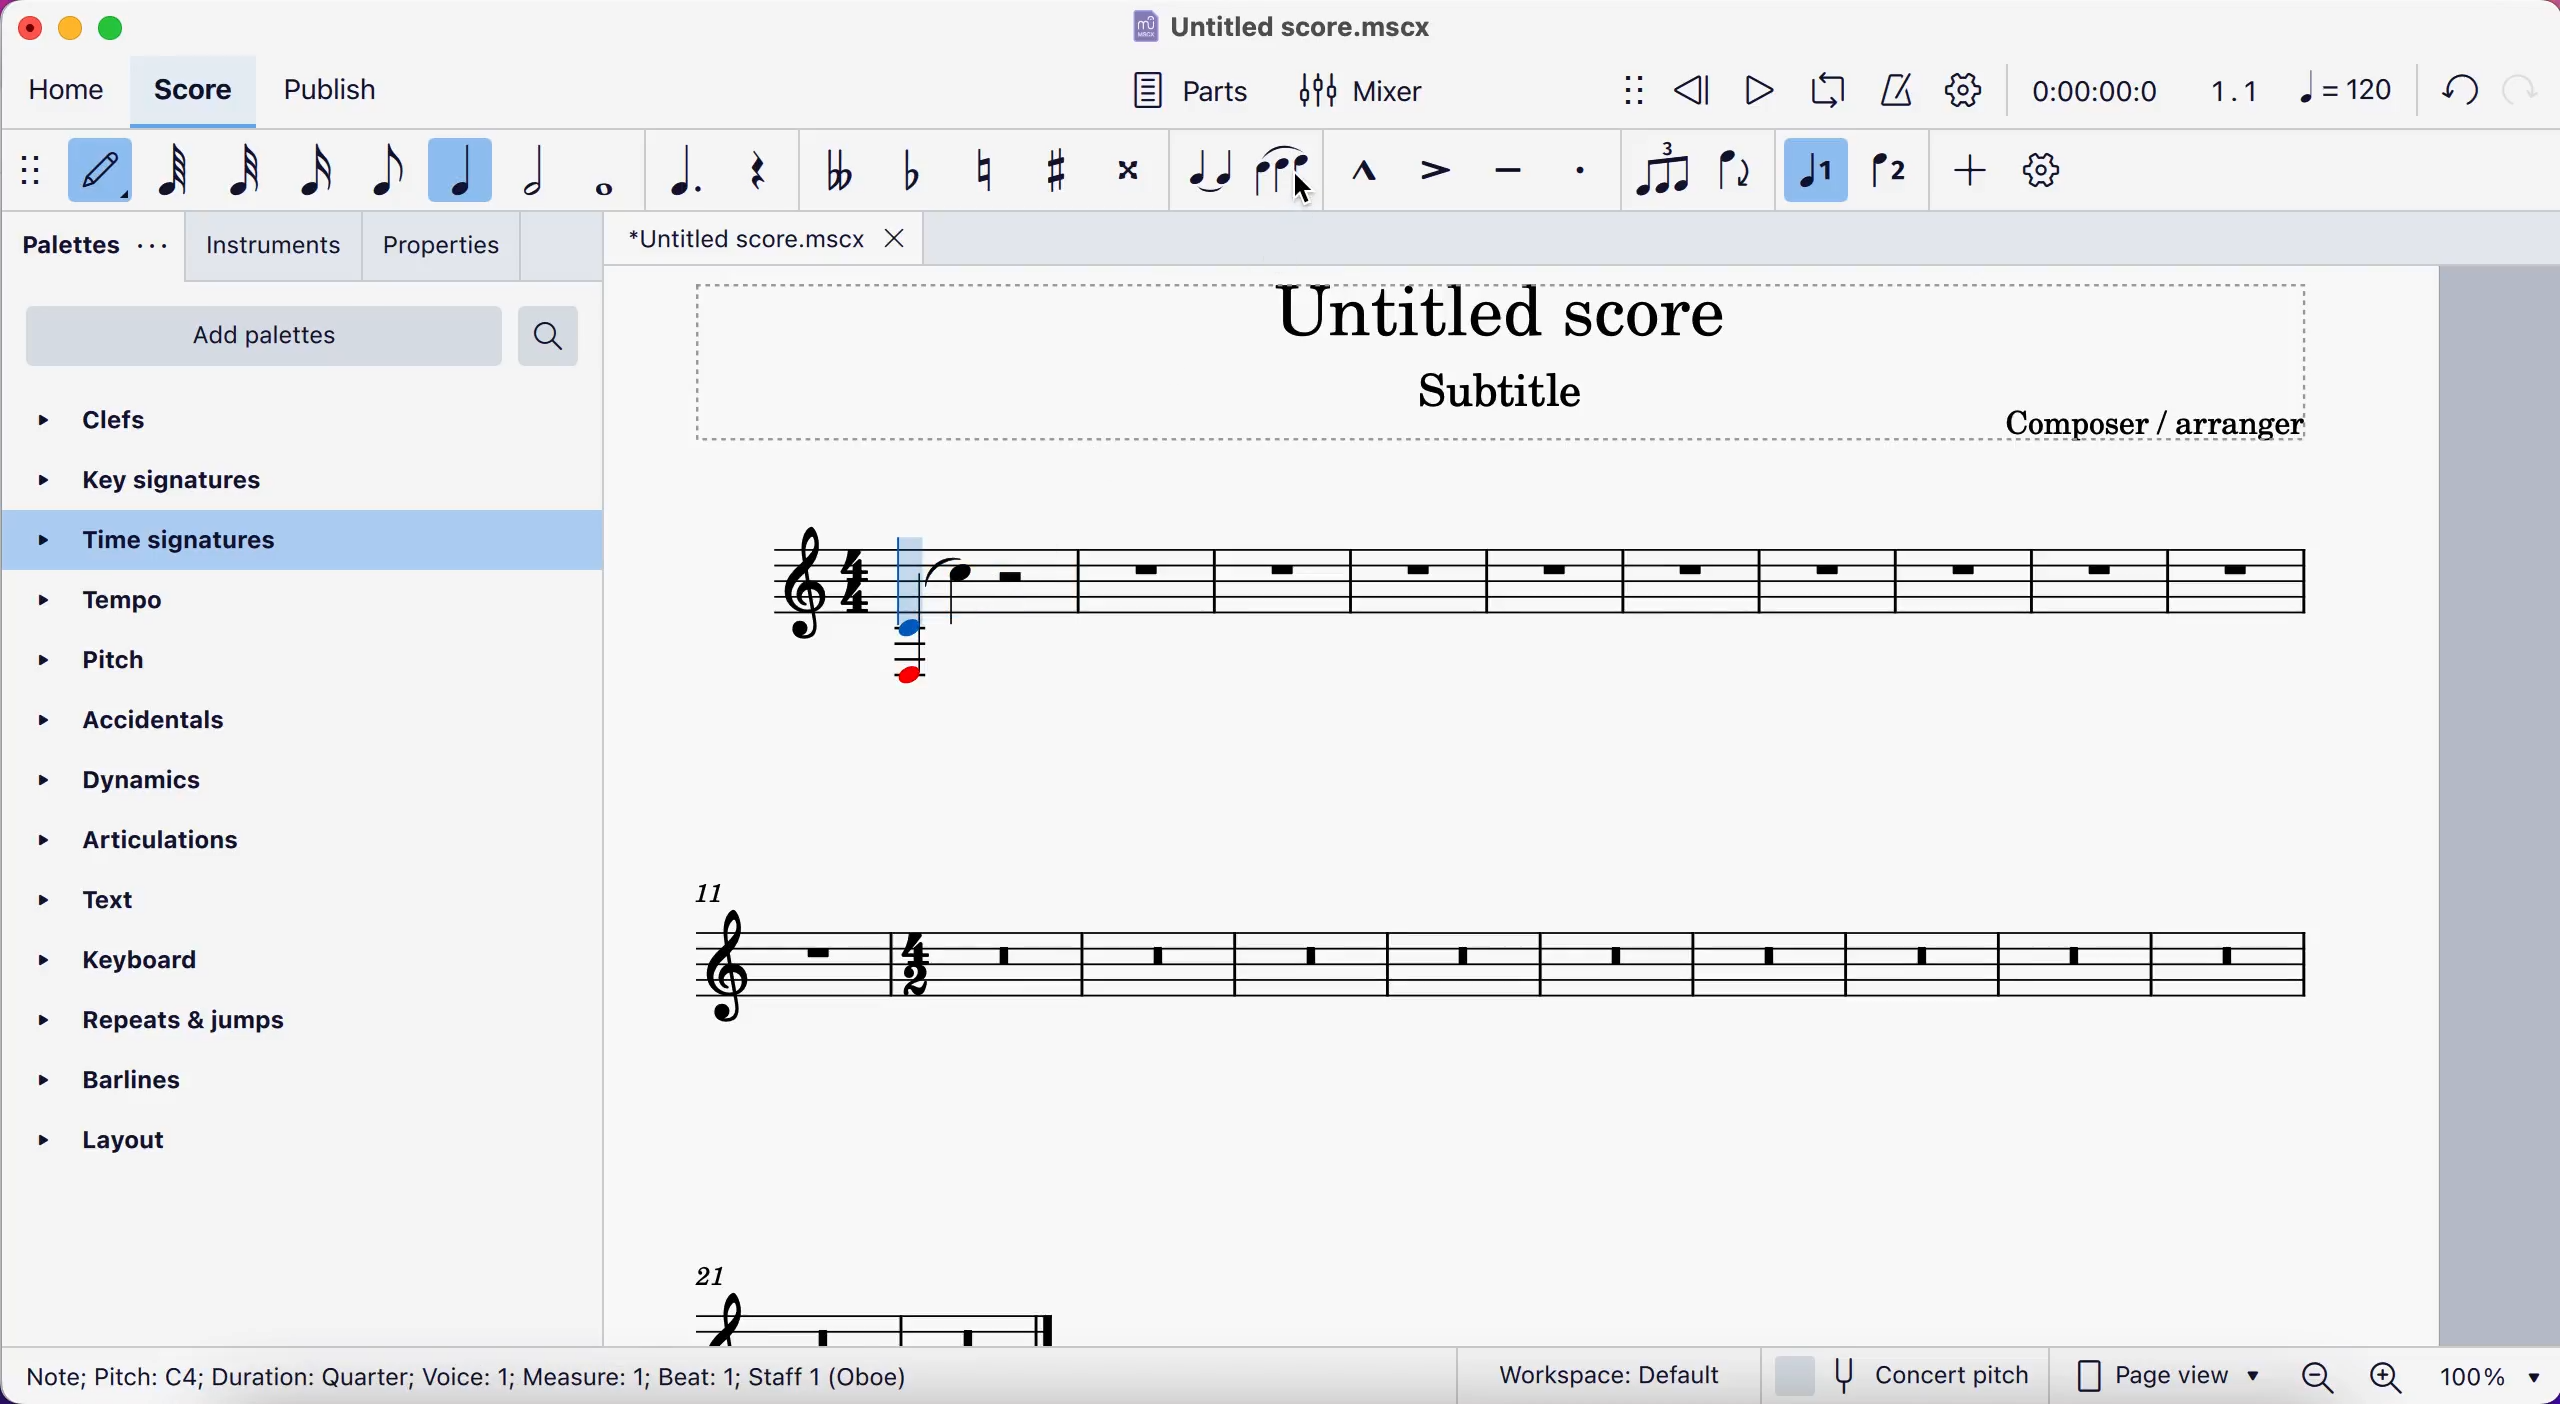 This screenshot has height=1404, width=2560. I want to click on close, so click(27, 28).